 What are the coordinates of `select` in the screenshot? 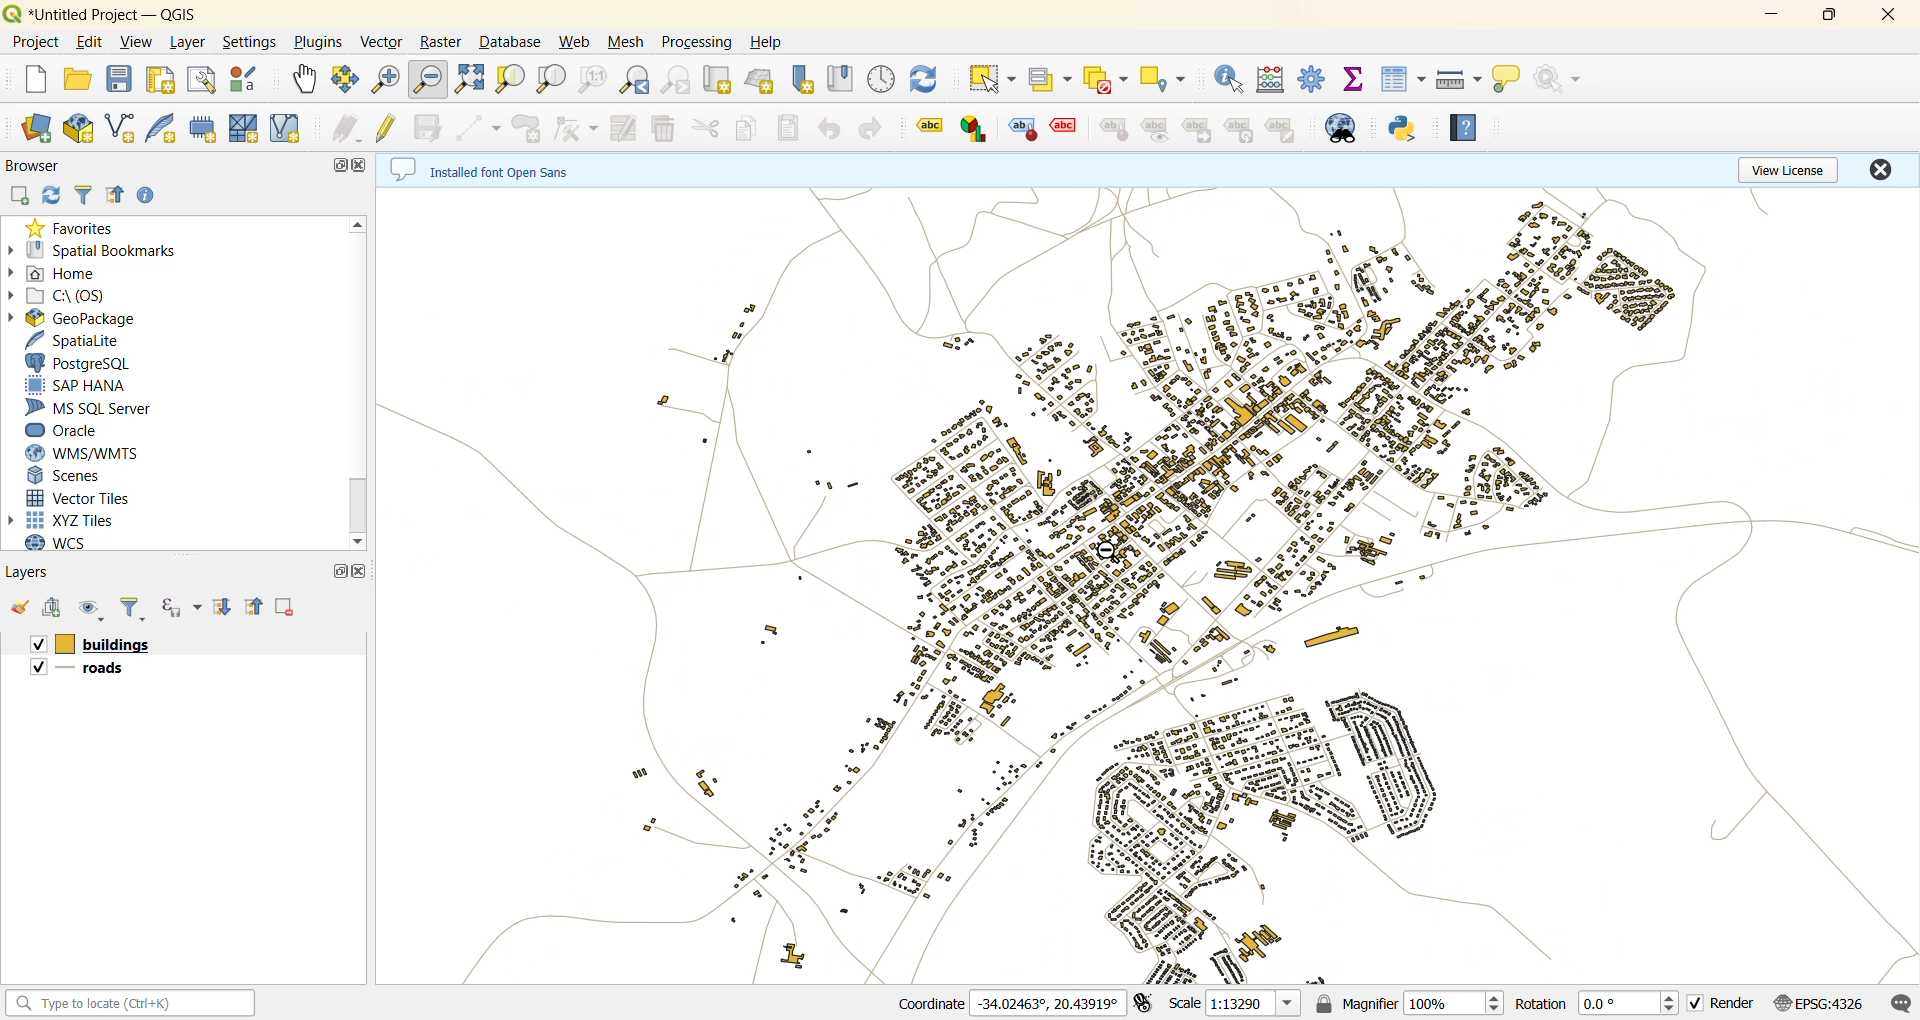 It's located at (990, 77).